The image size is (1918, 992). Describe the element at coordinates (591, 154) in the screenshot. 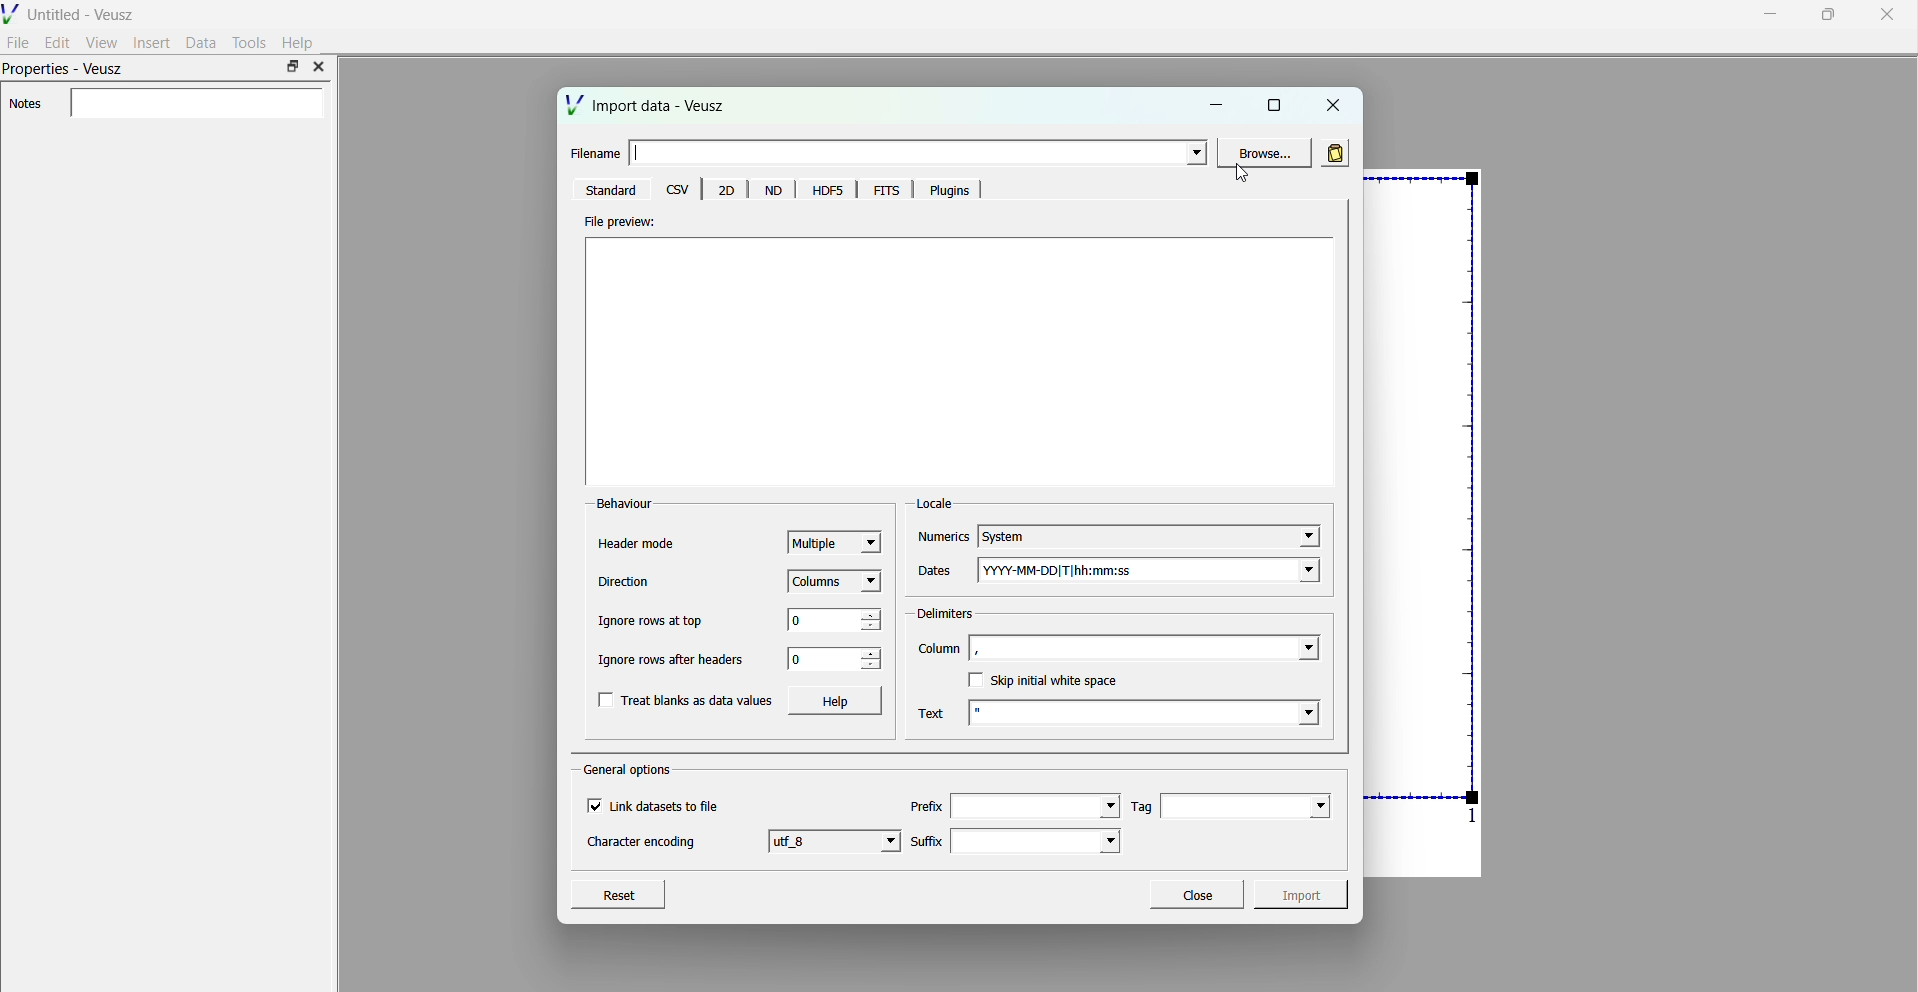

I see `Filename` at that location.